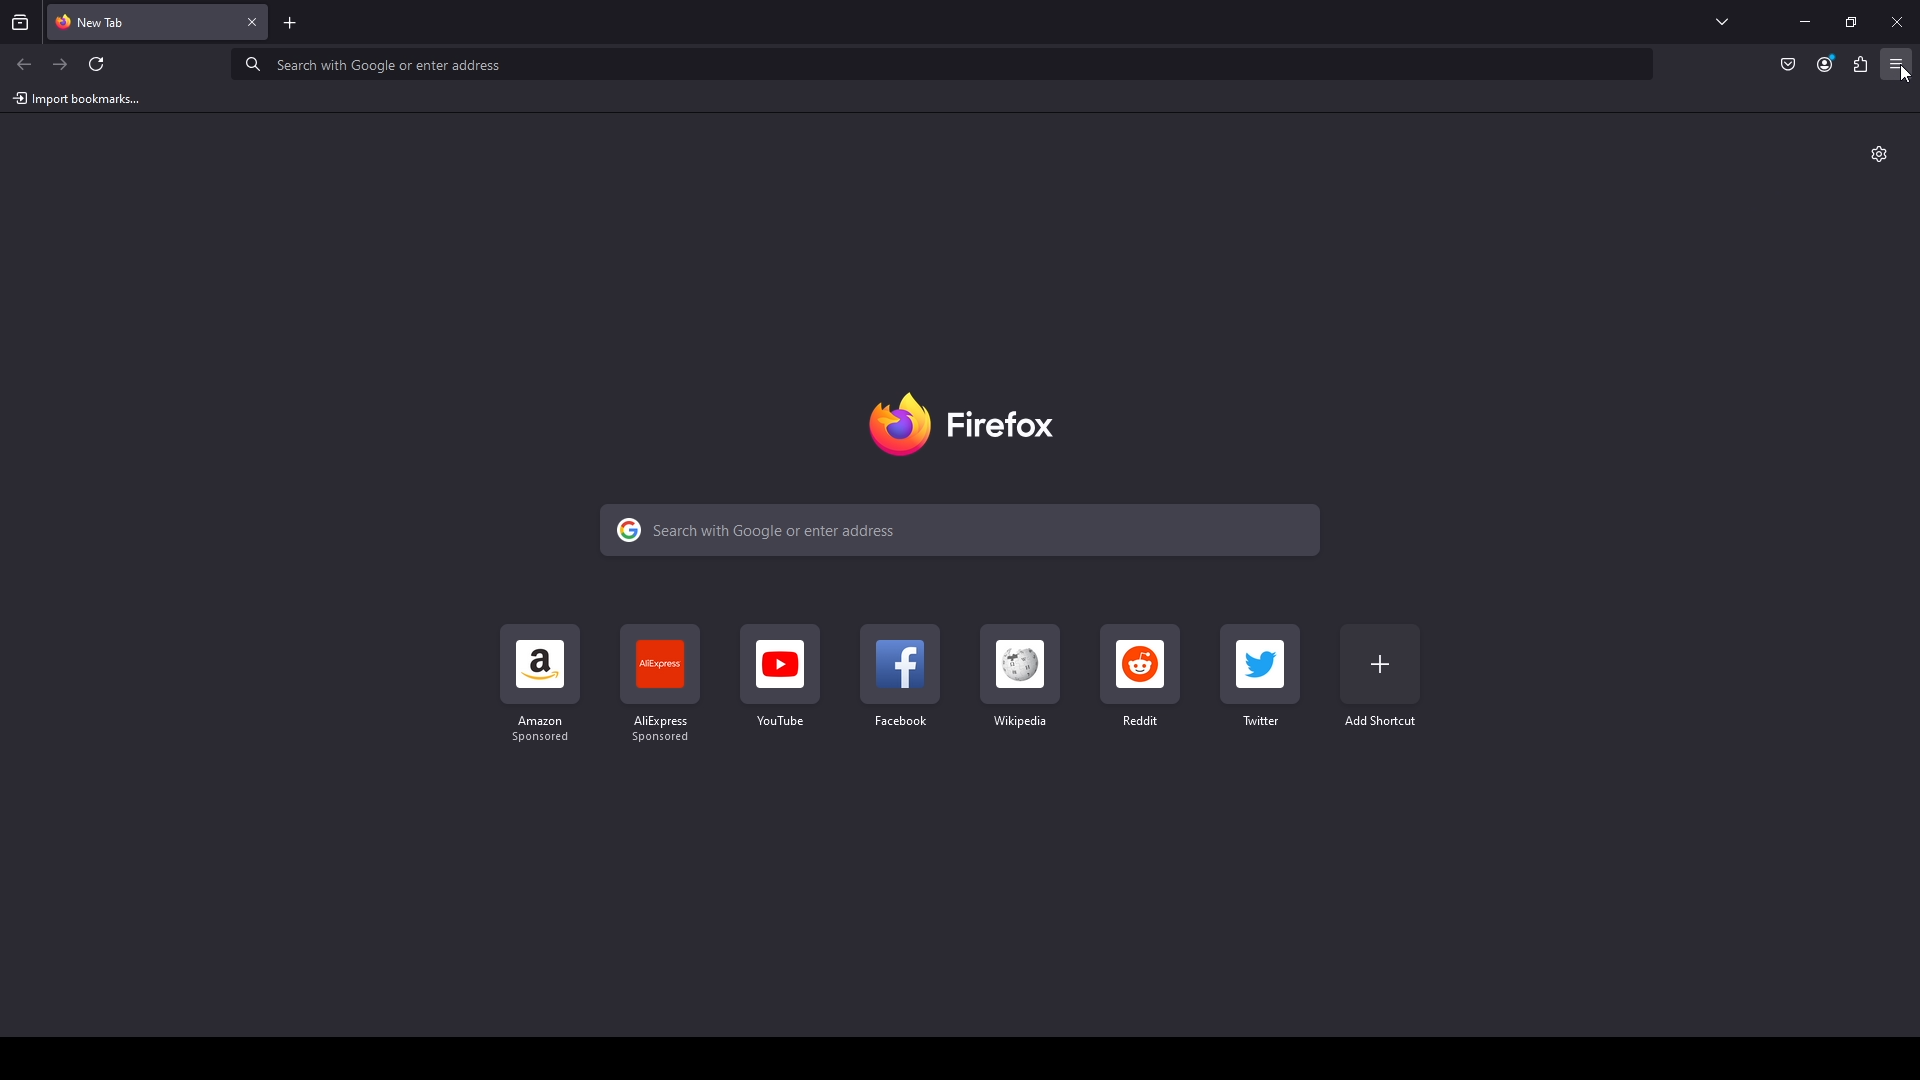 This screenshot has width=1920, height=1080. What do you see at coordinates (780, 678) in the screenshot?
I see `Youtube` at bounding box center [780, 678].